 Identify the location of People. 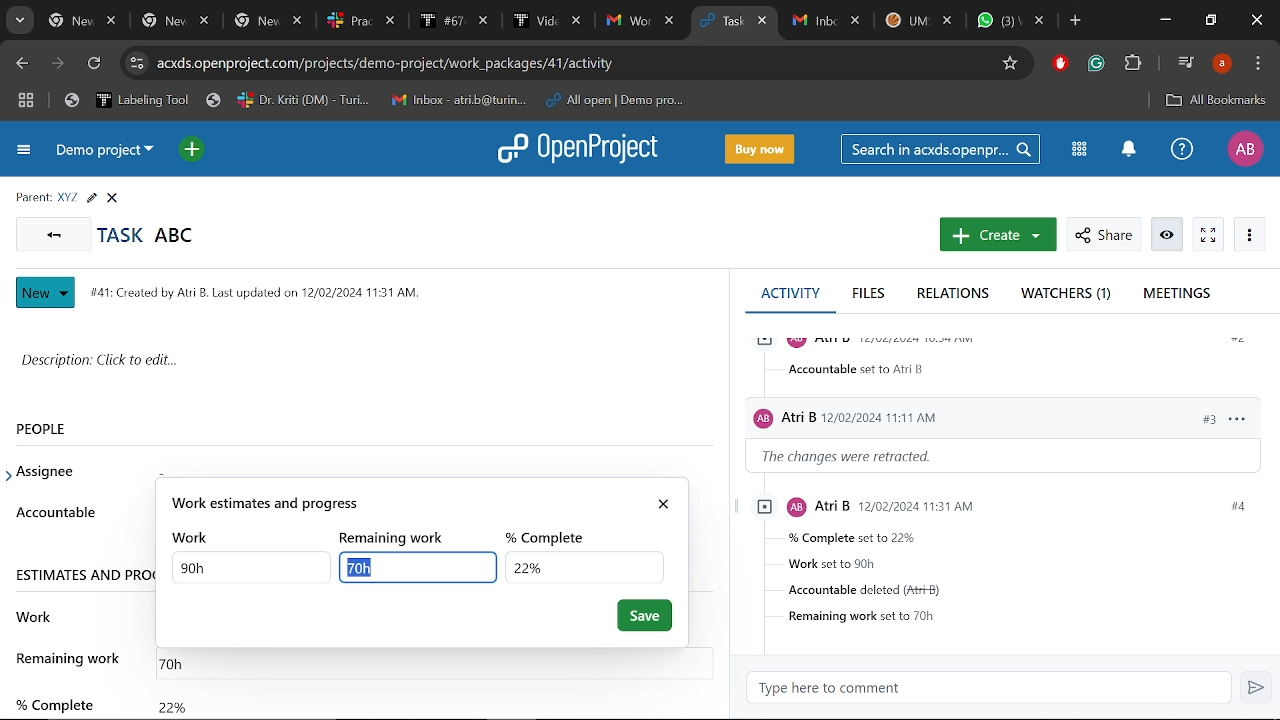
(63, 428).